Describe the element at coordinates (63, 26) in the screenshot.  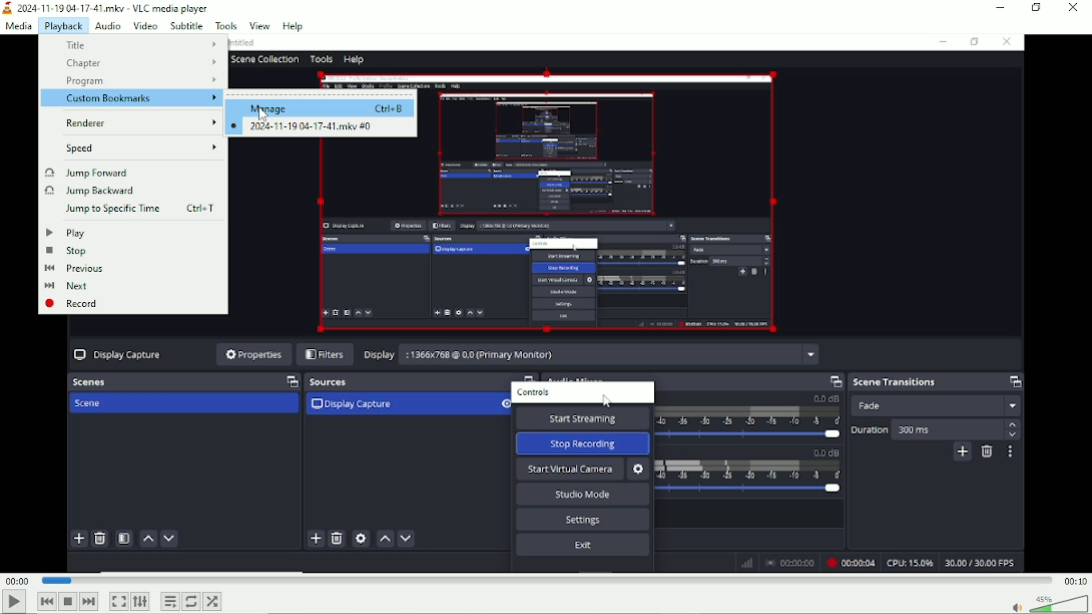
I see `Playback` at that location.